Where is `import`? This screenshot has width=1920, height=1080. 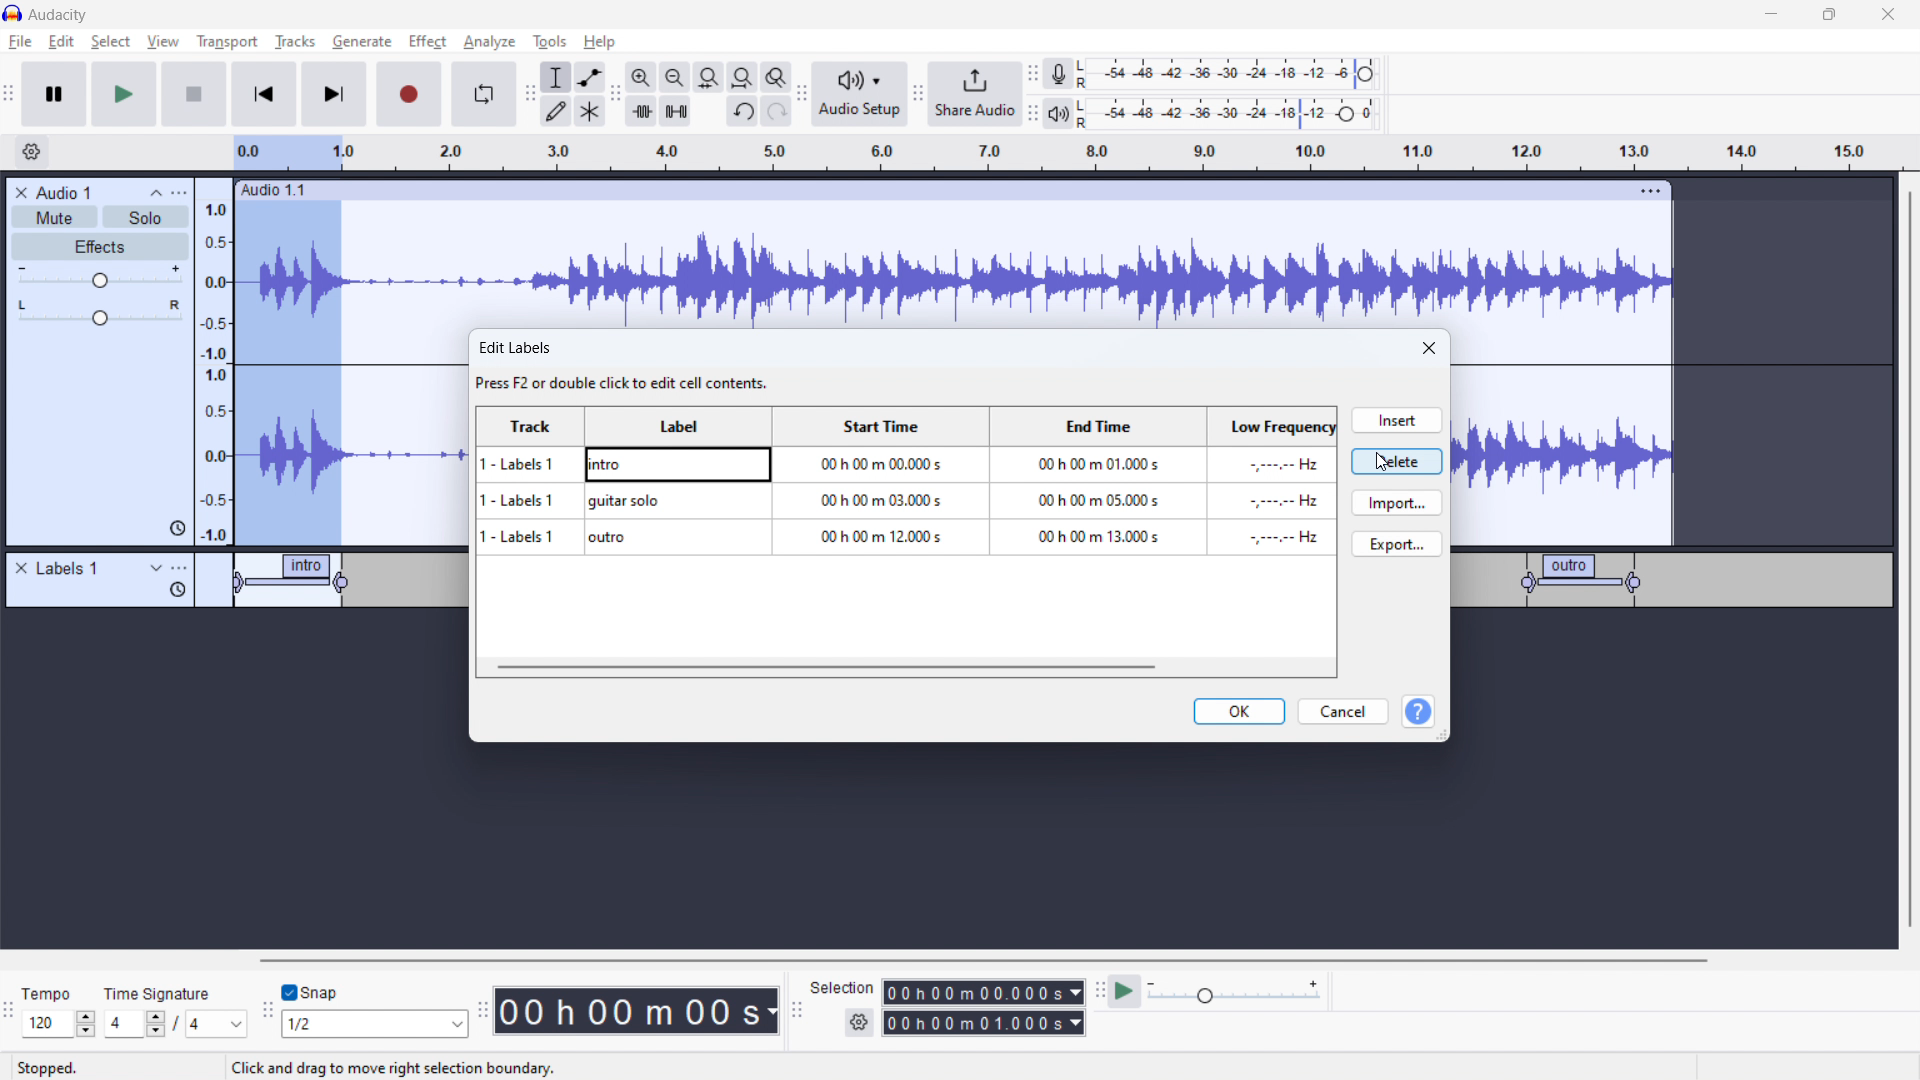 import is located at coordinates (1397, 502).